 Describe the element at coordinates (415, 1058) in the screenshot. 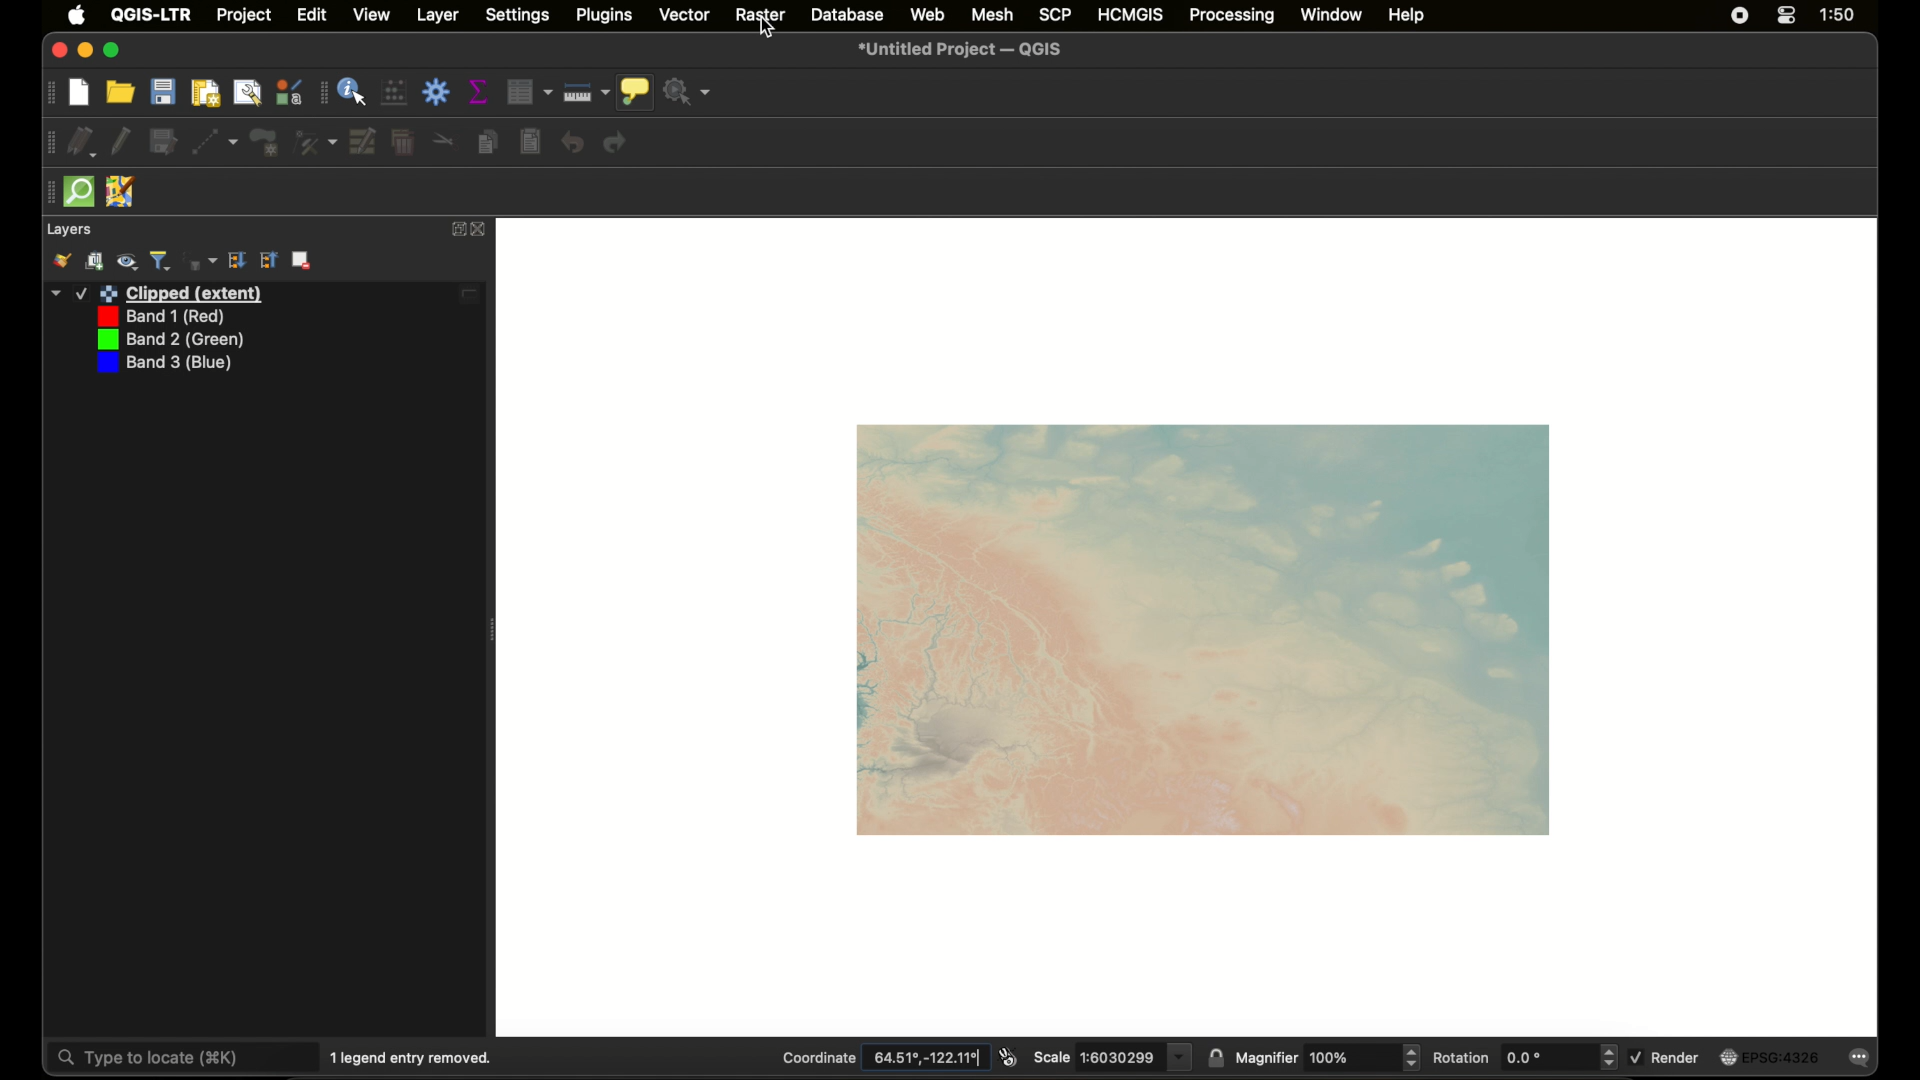

I see `1 legend entry removed` at that location.